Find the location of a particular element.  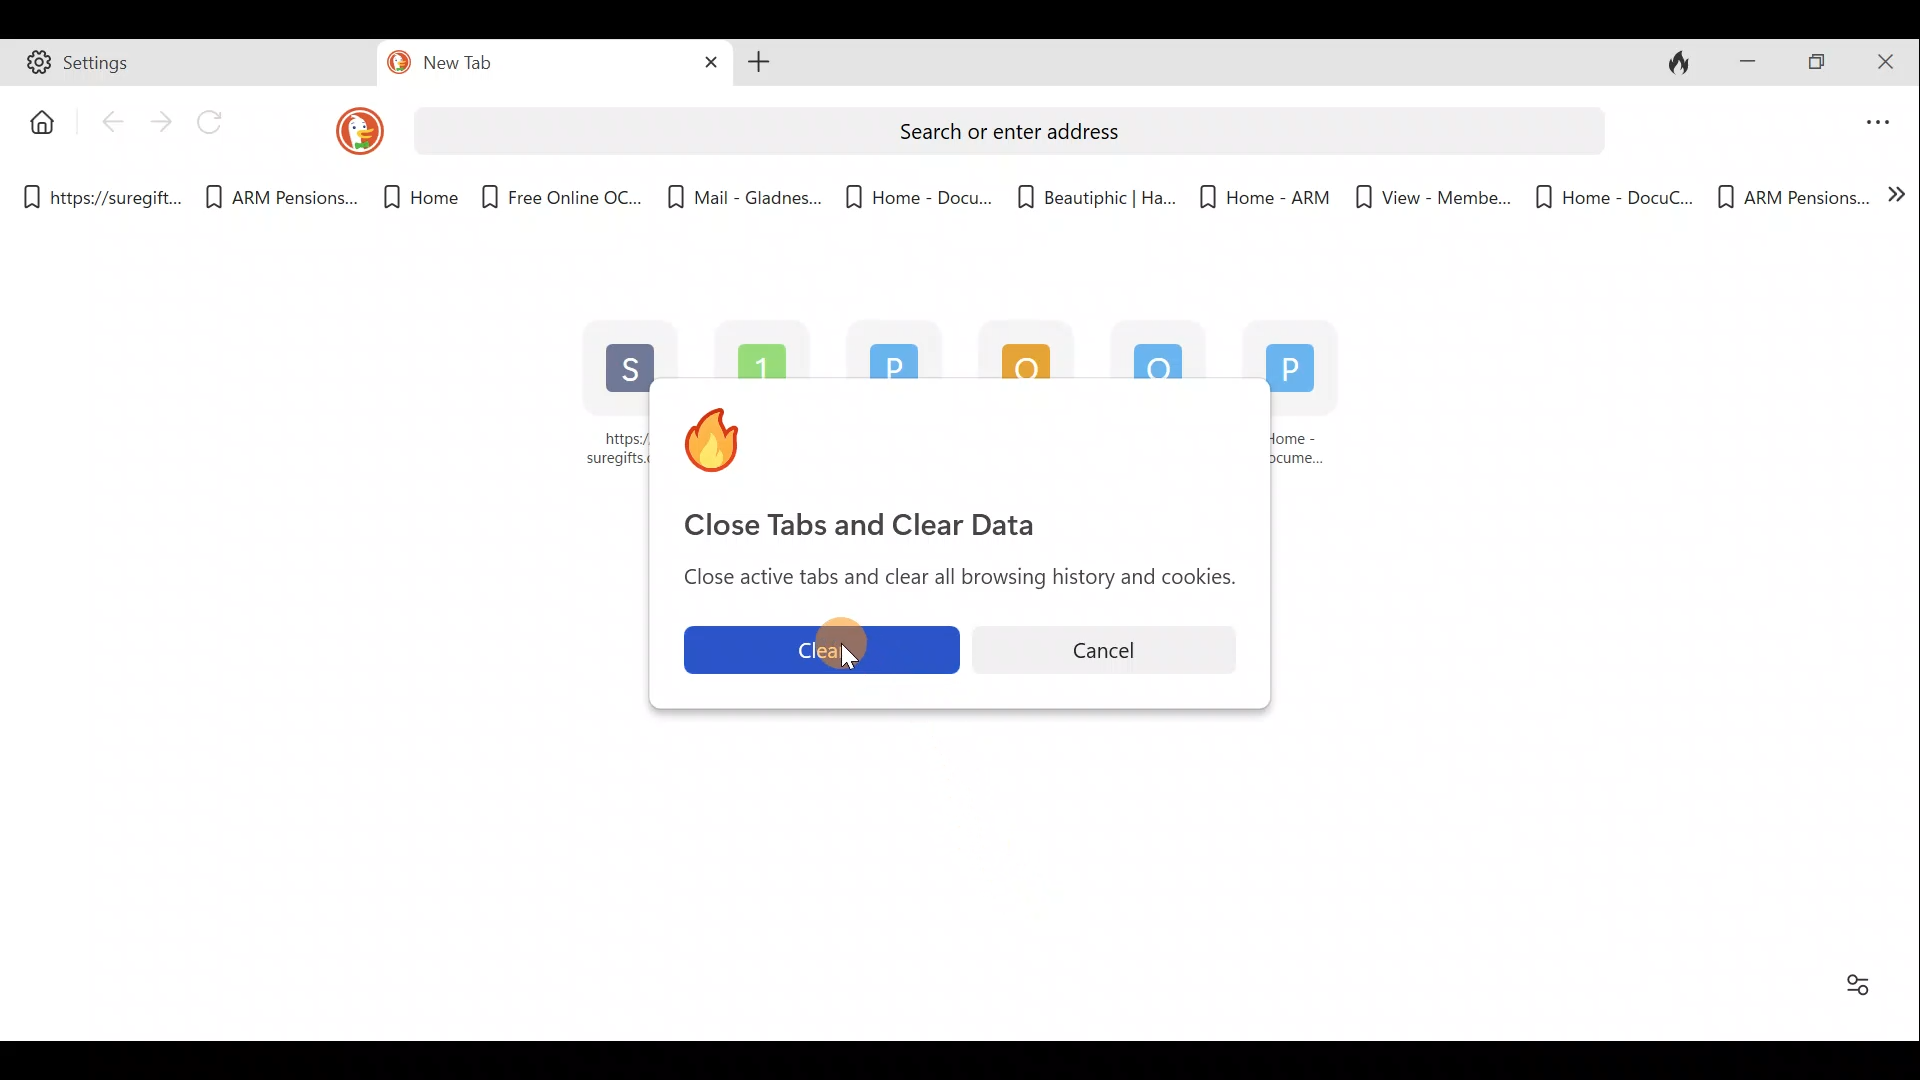

Back is located at coordinates (111, 127).